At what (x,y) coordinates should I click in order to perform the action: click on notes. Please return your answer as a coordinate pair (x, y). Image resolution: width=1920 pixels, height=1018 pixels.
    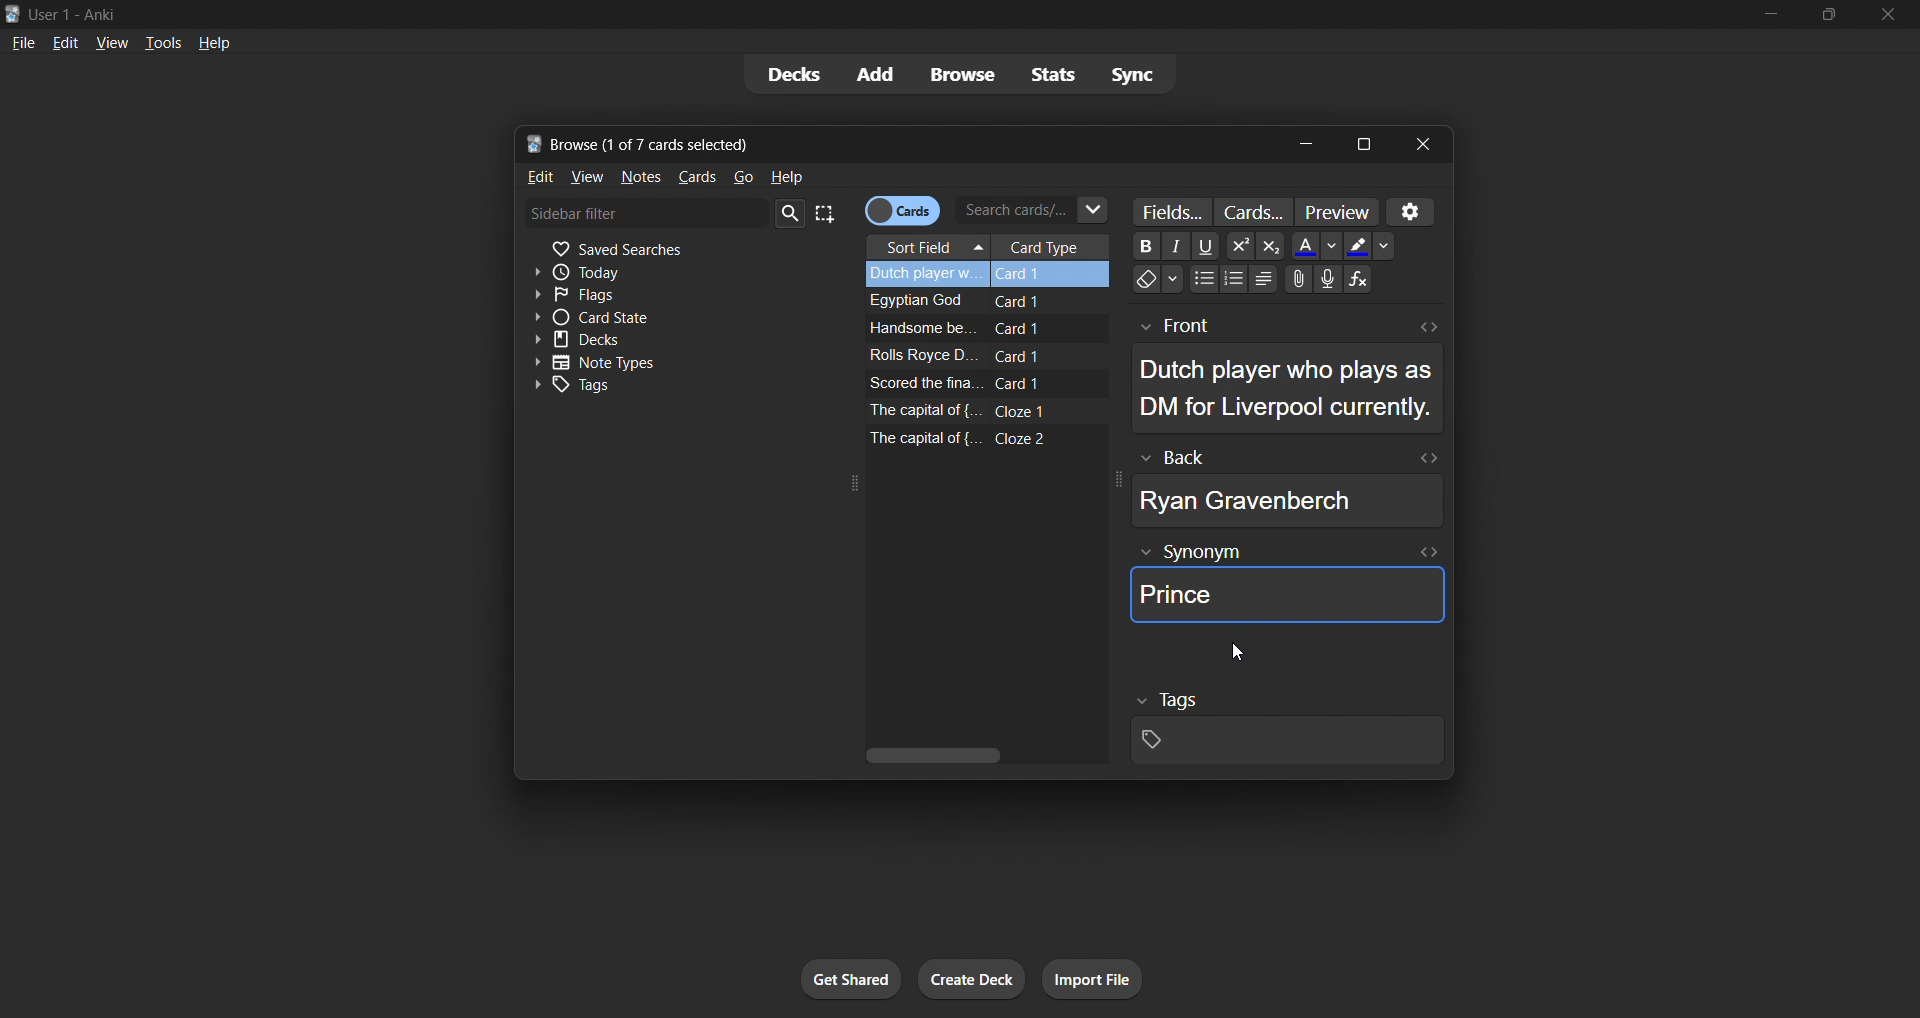
    Looking at the image, I should click on (641, 179).